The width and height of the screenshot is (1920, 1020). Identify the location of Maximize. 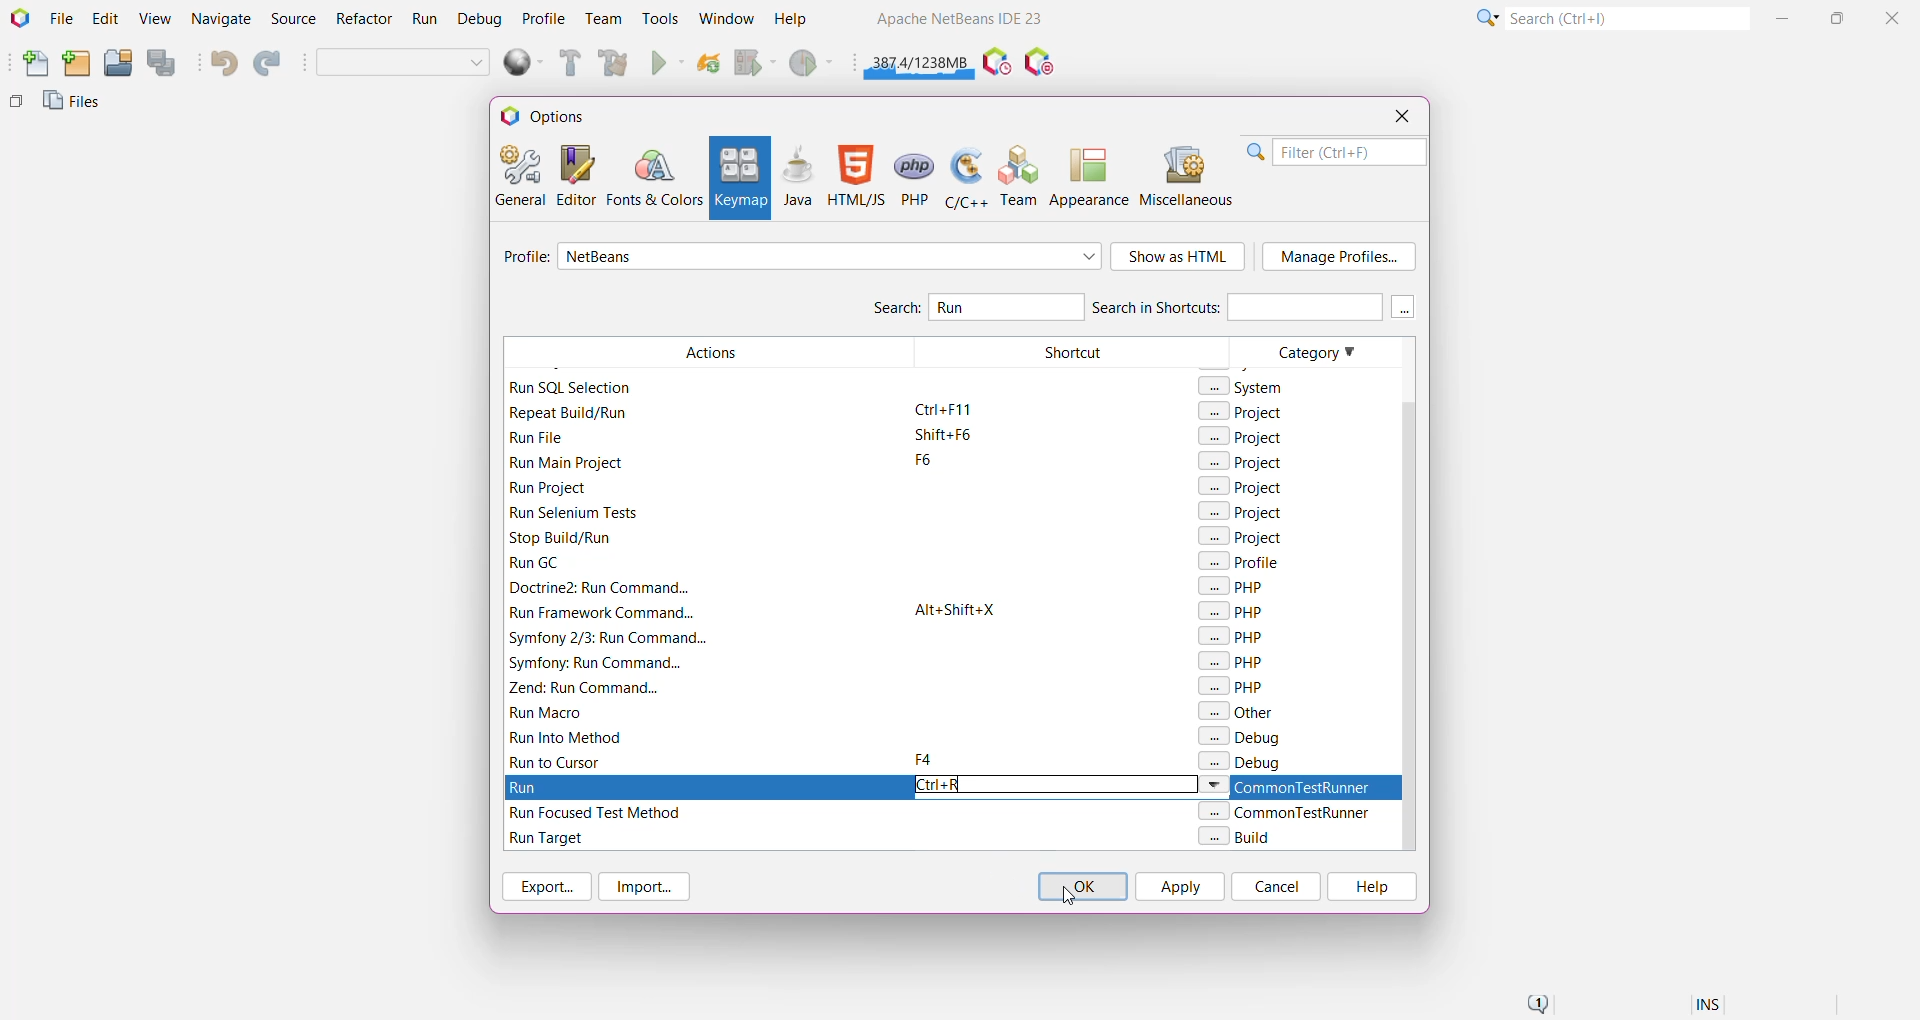
(1840, 16).